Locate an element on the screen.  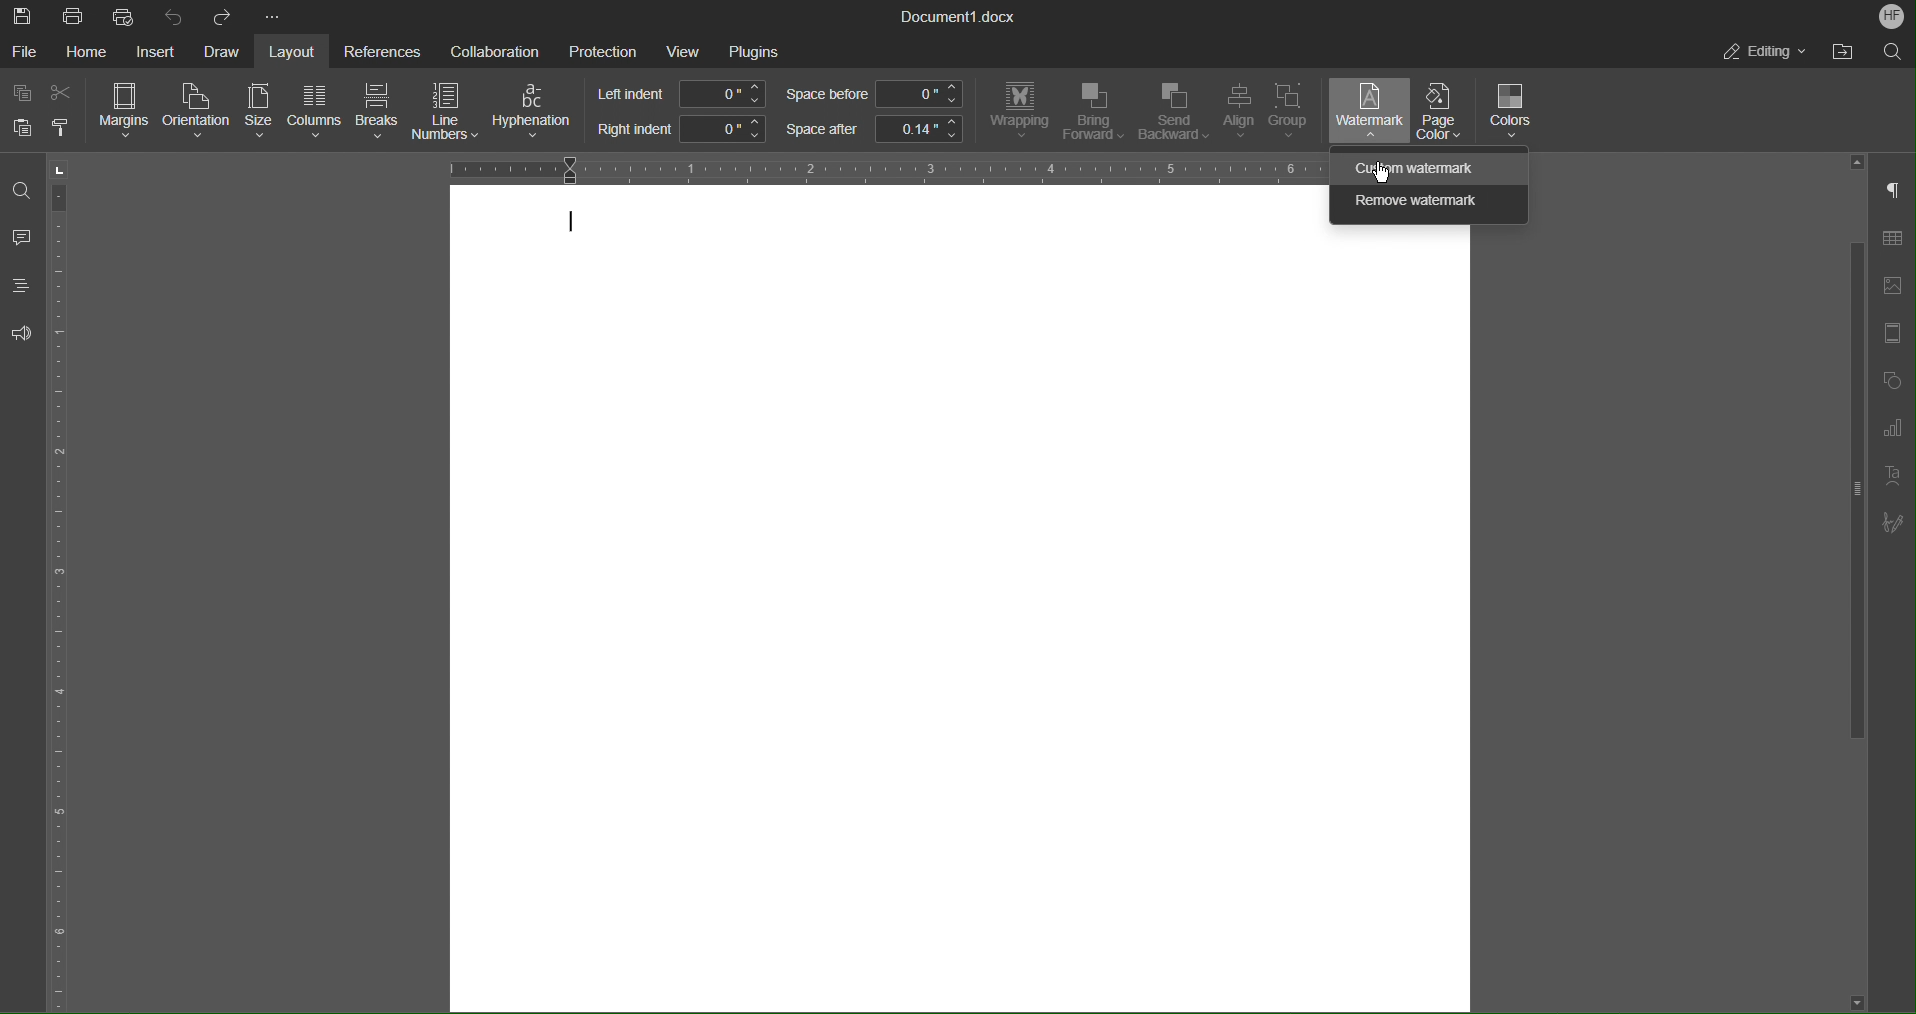
Vertical Ruler is located at coordinates (63, 582).